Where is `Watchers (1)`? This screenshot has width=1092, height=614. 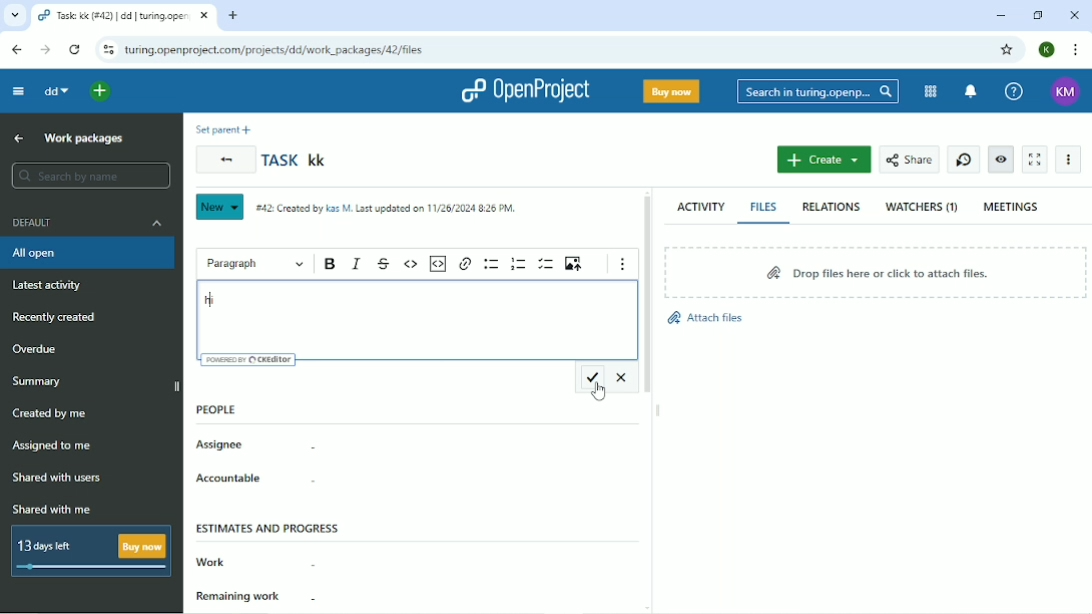
Watchers (1) is located at coordinates (920, 207).